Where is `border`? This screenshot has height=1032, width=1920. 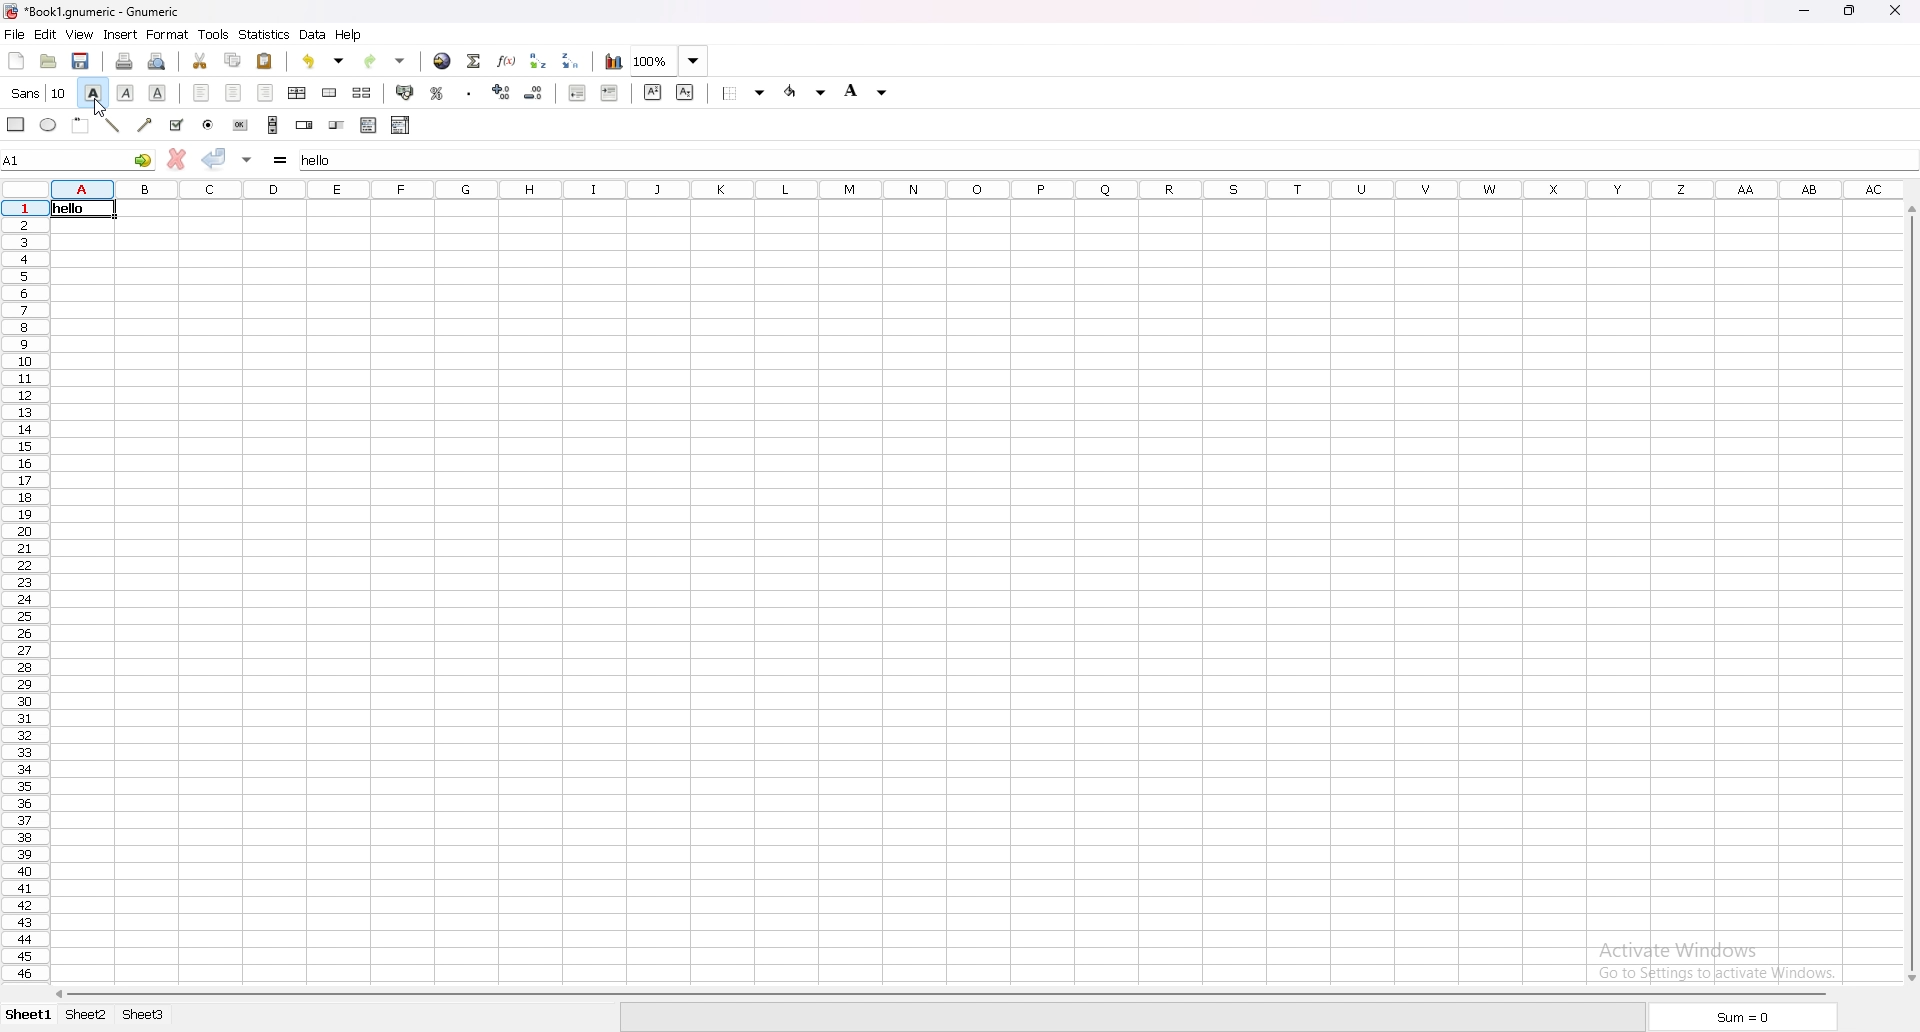
border is located at coordinates (744, 92).